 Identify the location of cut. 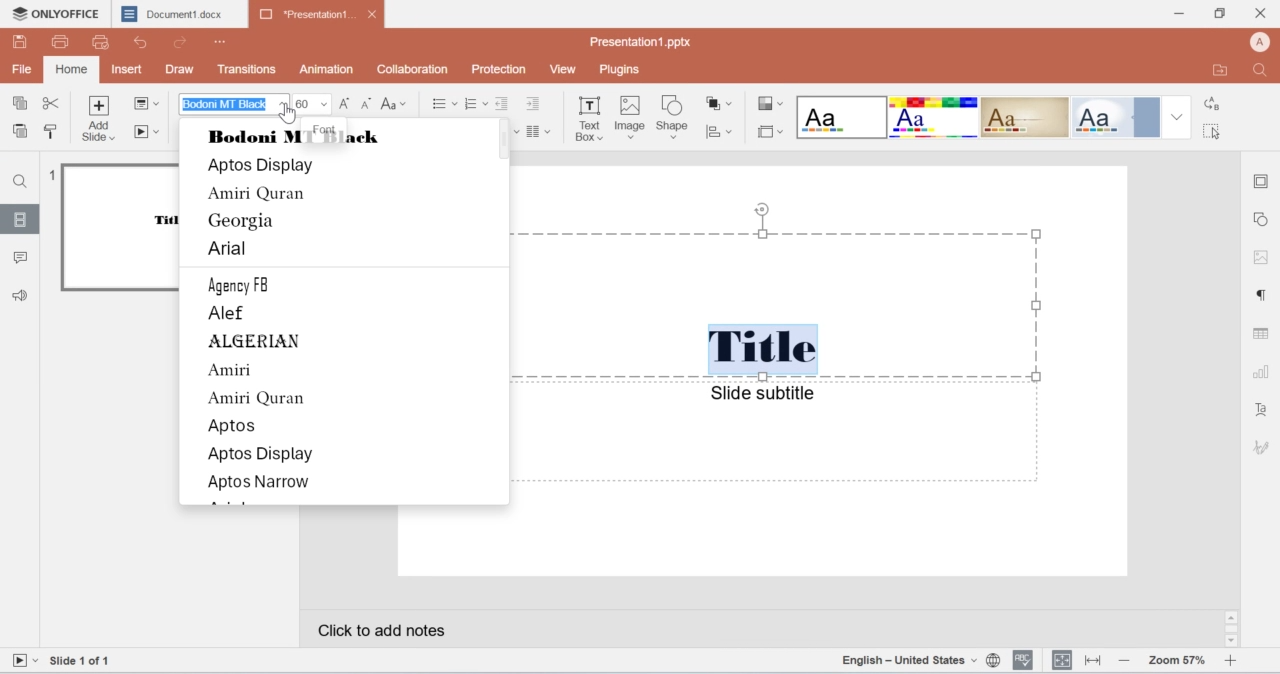
(52, 105).